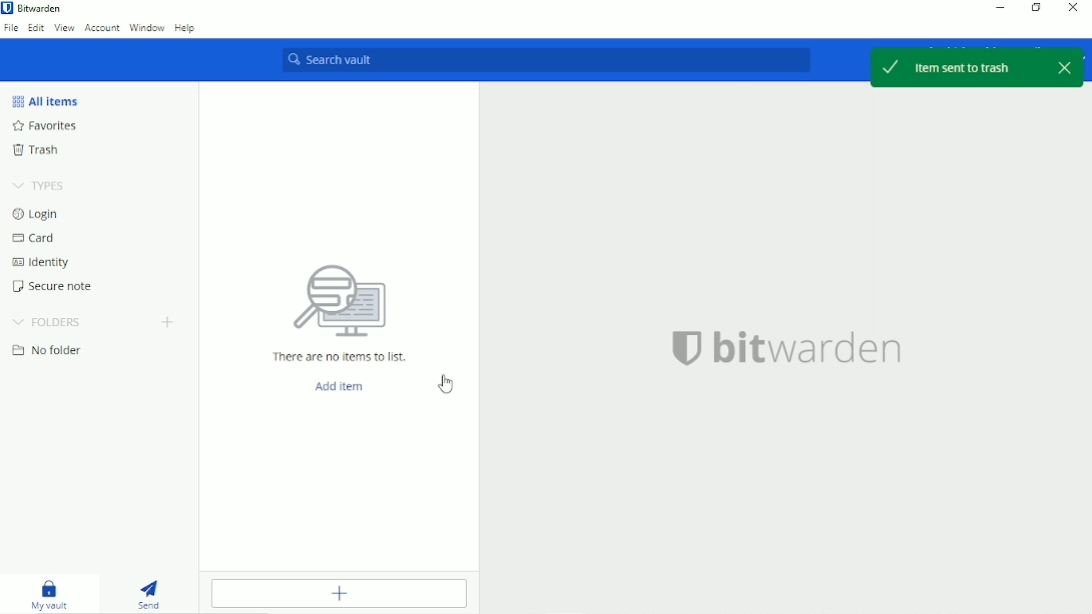  I want to click on close, so click(1064, 67).